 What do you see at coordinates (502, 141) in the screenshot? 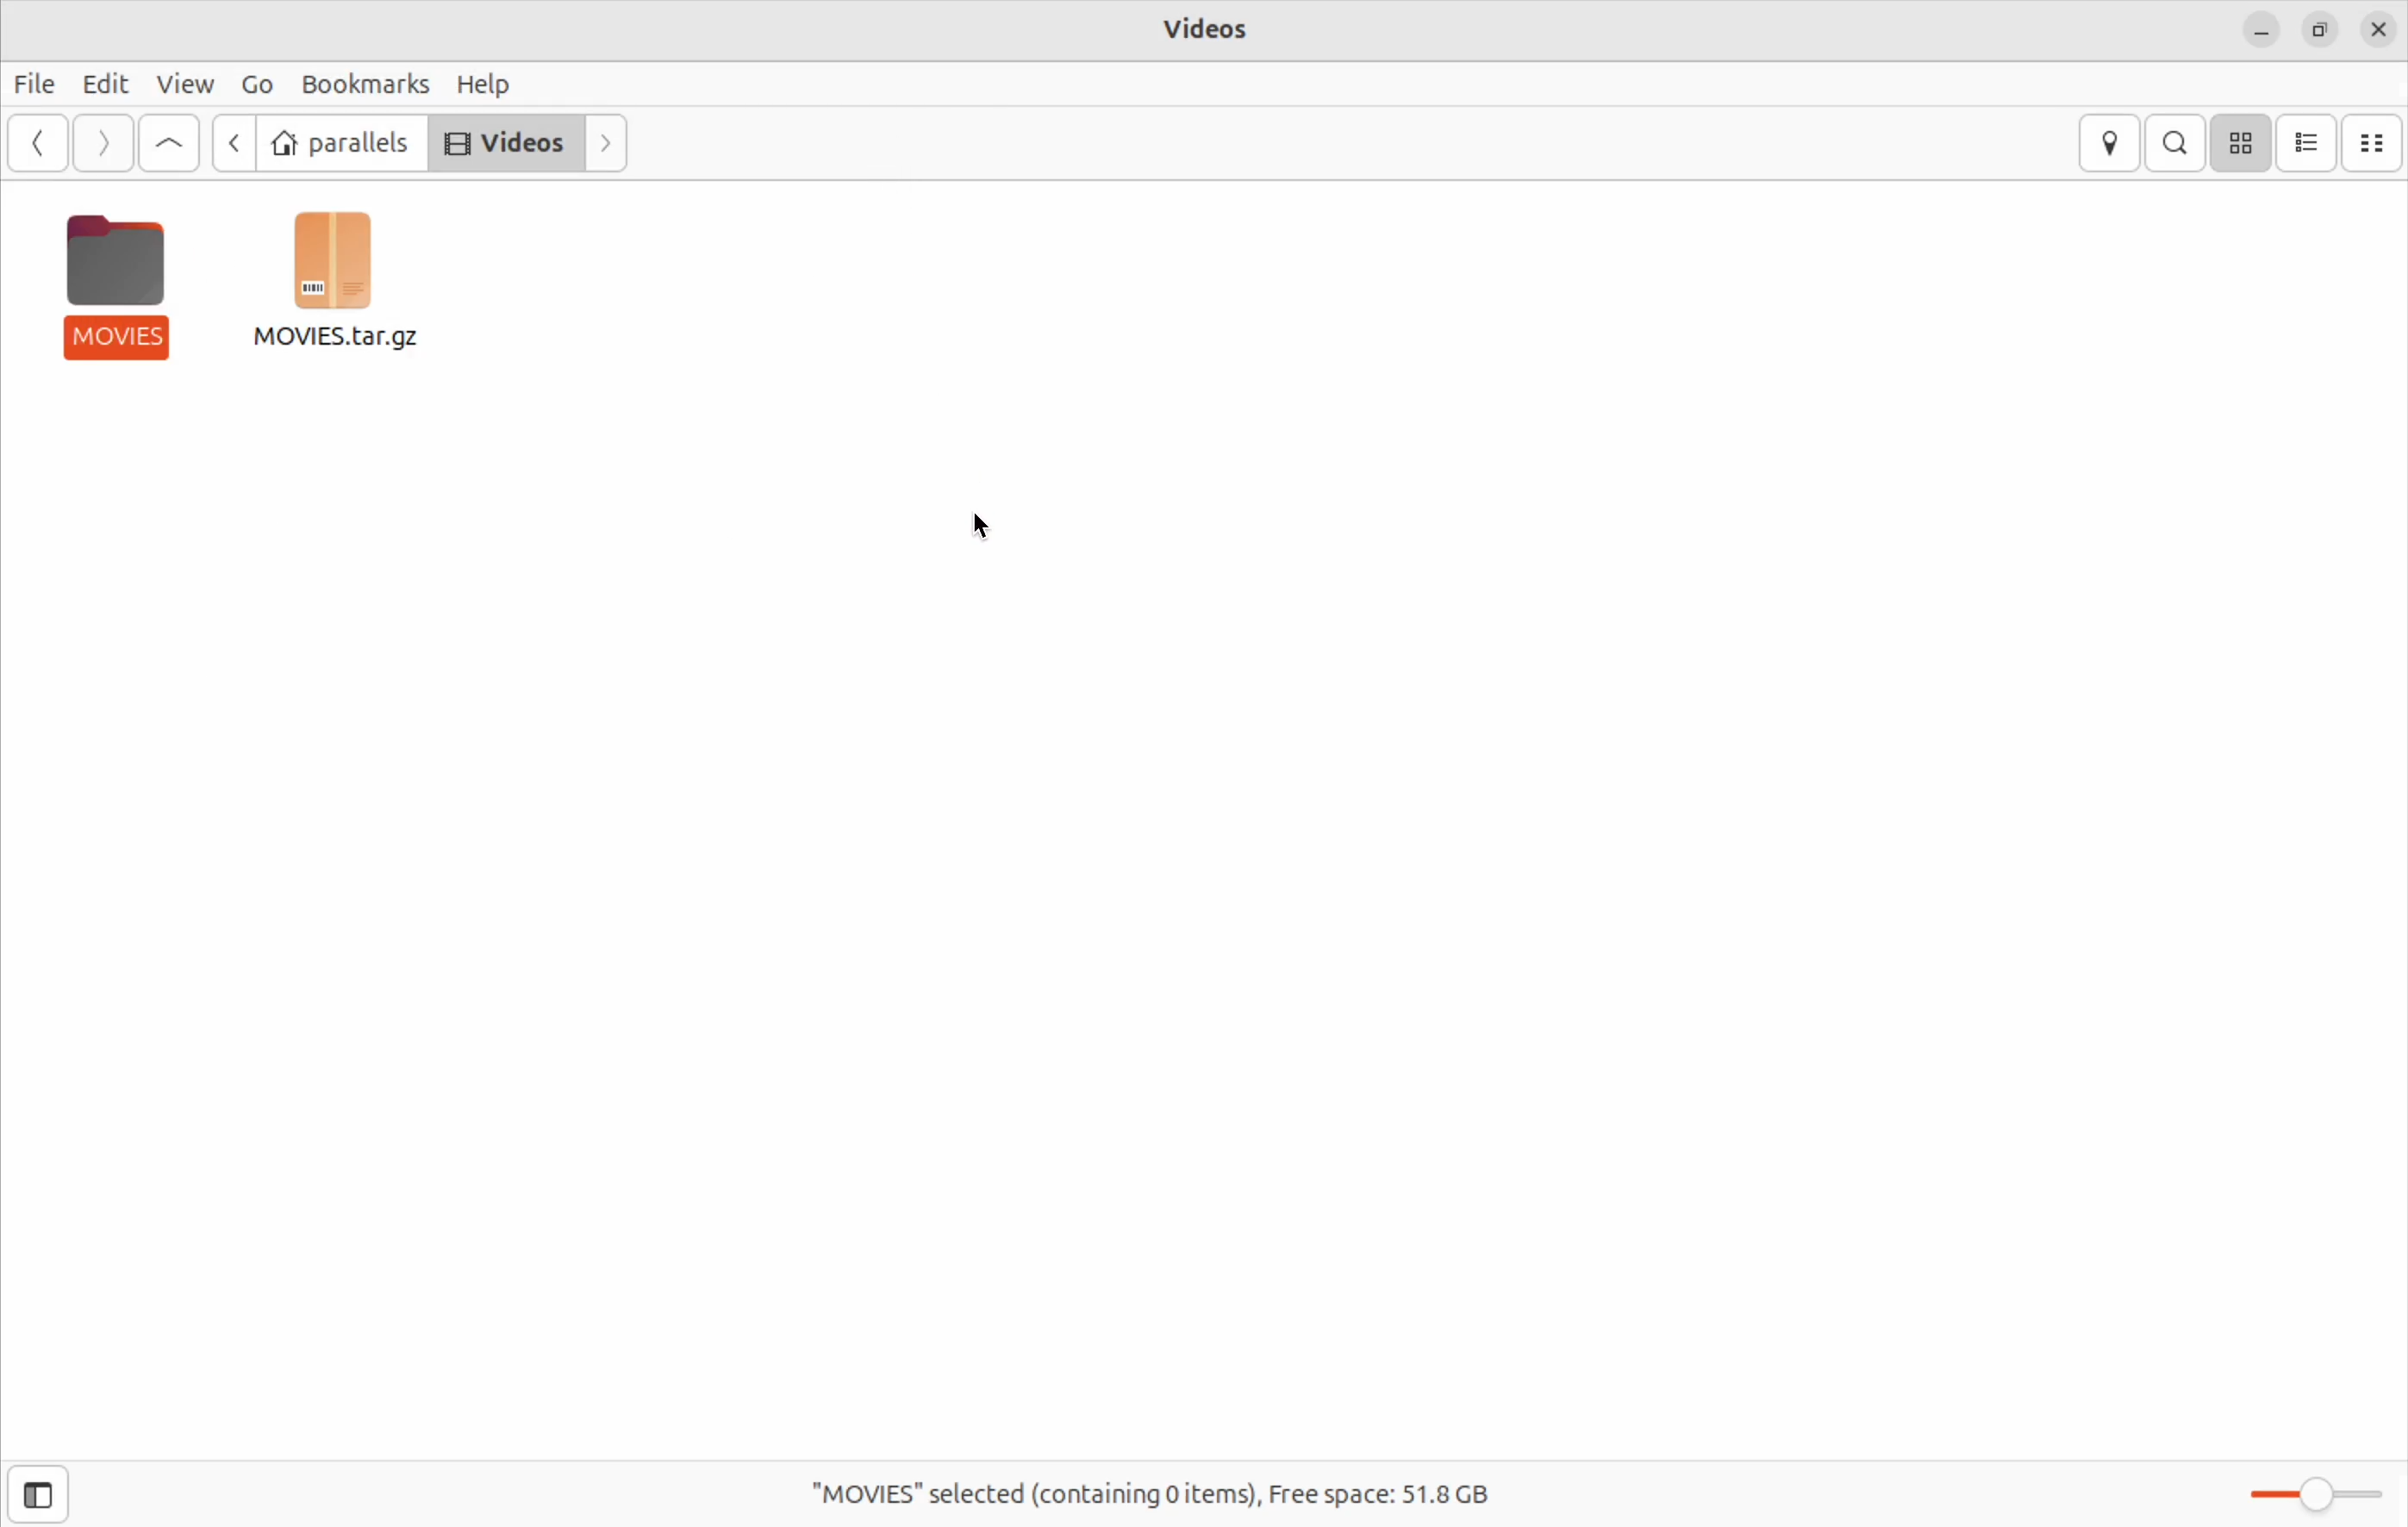
I see `Videos` at bounding box center [502, 141].